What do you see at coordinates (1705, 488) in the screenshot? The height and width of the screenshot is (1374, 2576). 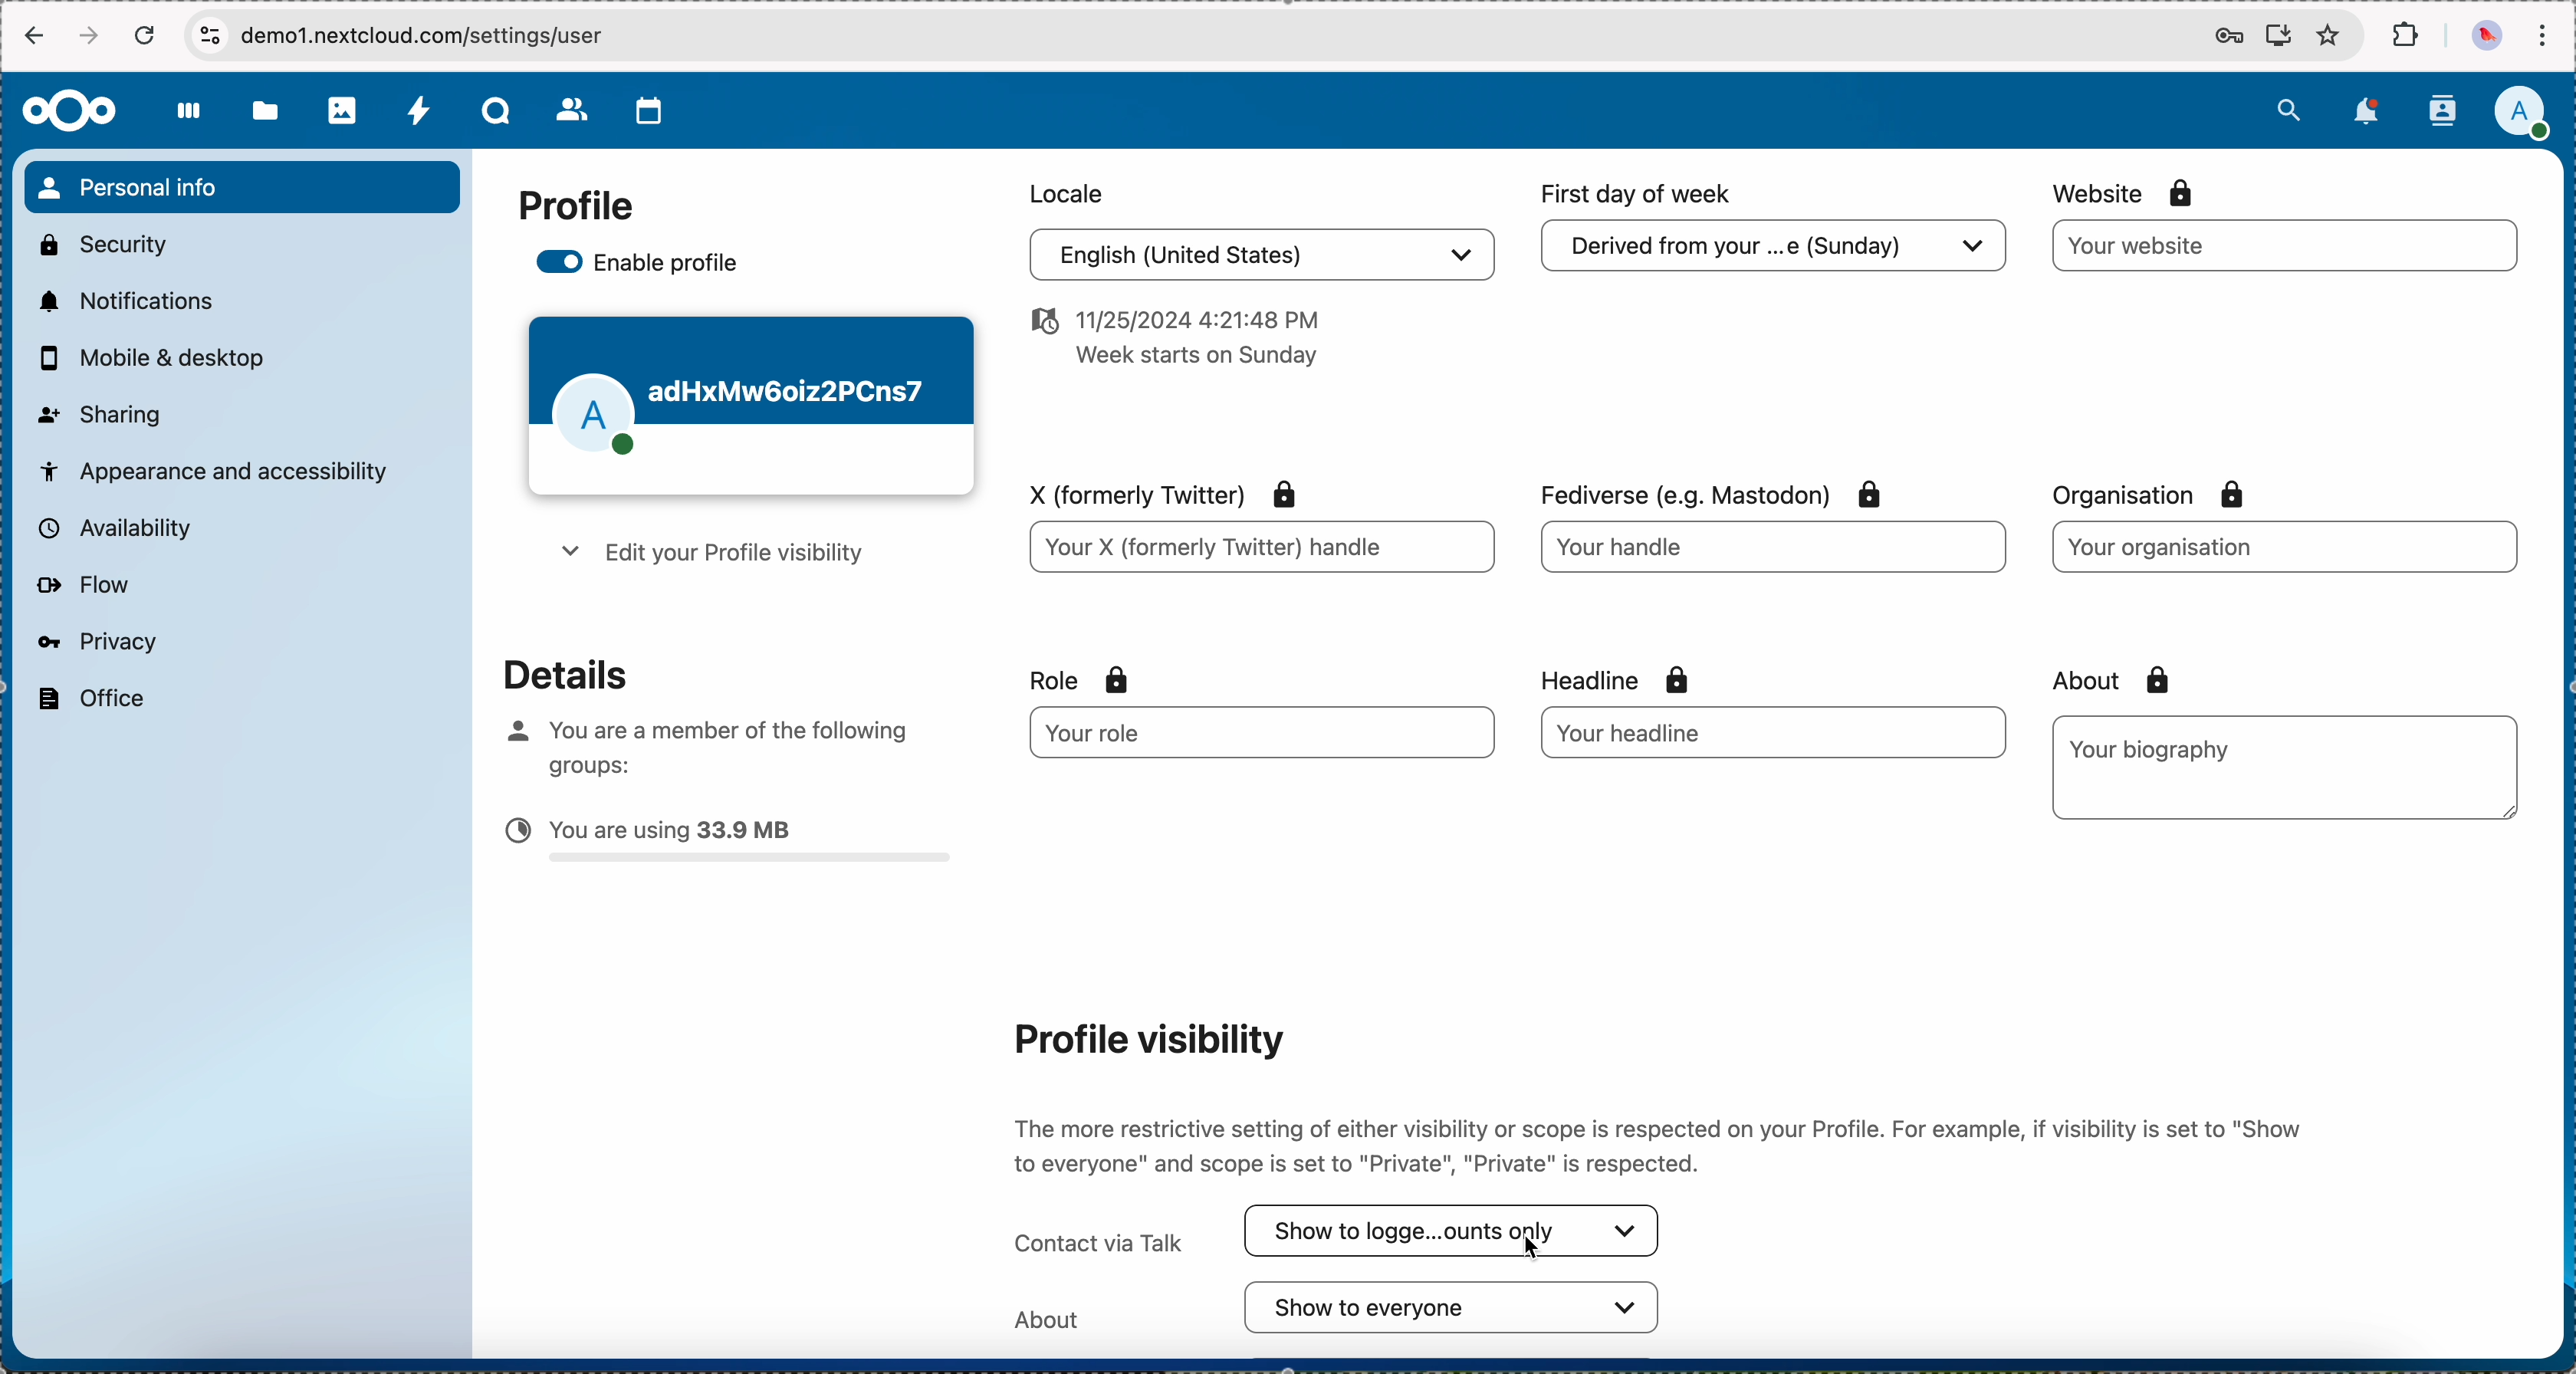 I see `fediverse` at bounding box center [1705, 488].